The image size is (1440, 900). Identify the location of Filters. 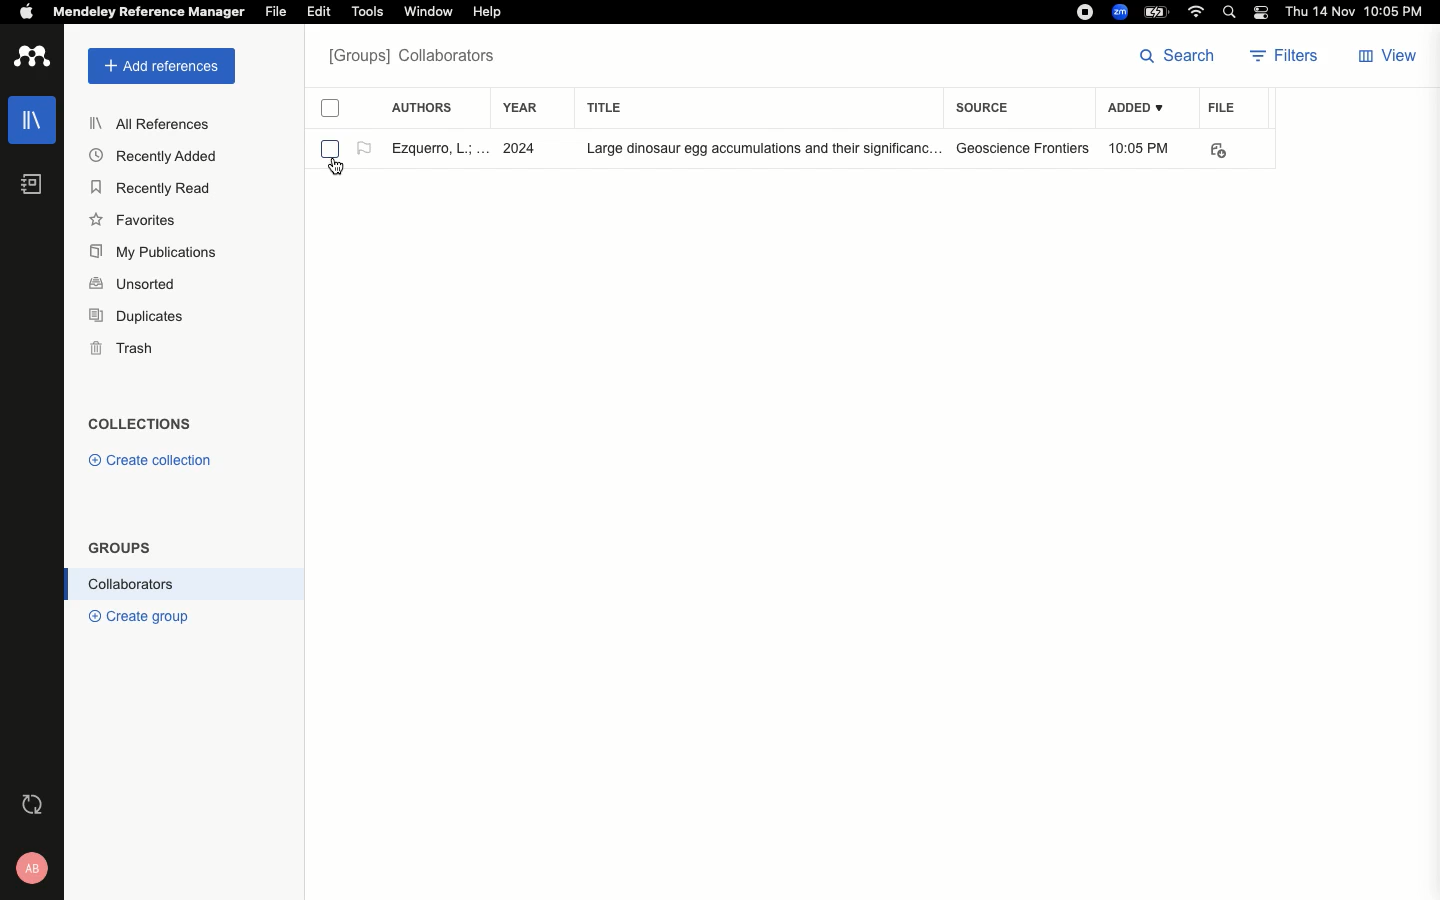
(1290, 57).